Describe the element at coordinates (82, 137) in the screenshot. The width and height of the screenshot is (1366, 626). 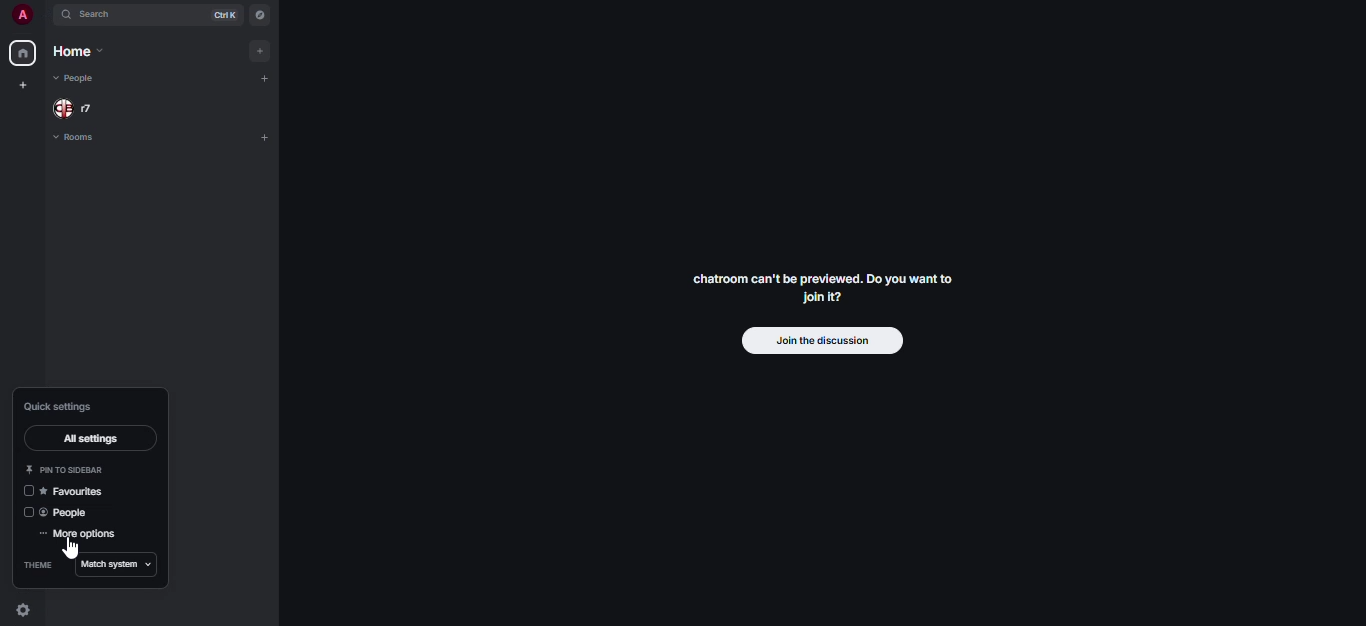
I see `rooms` at that location.